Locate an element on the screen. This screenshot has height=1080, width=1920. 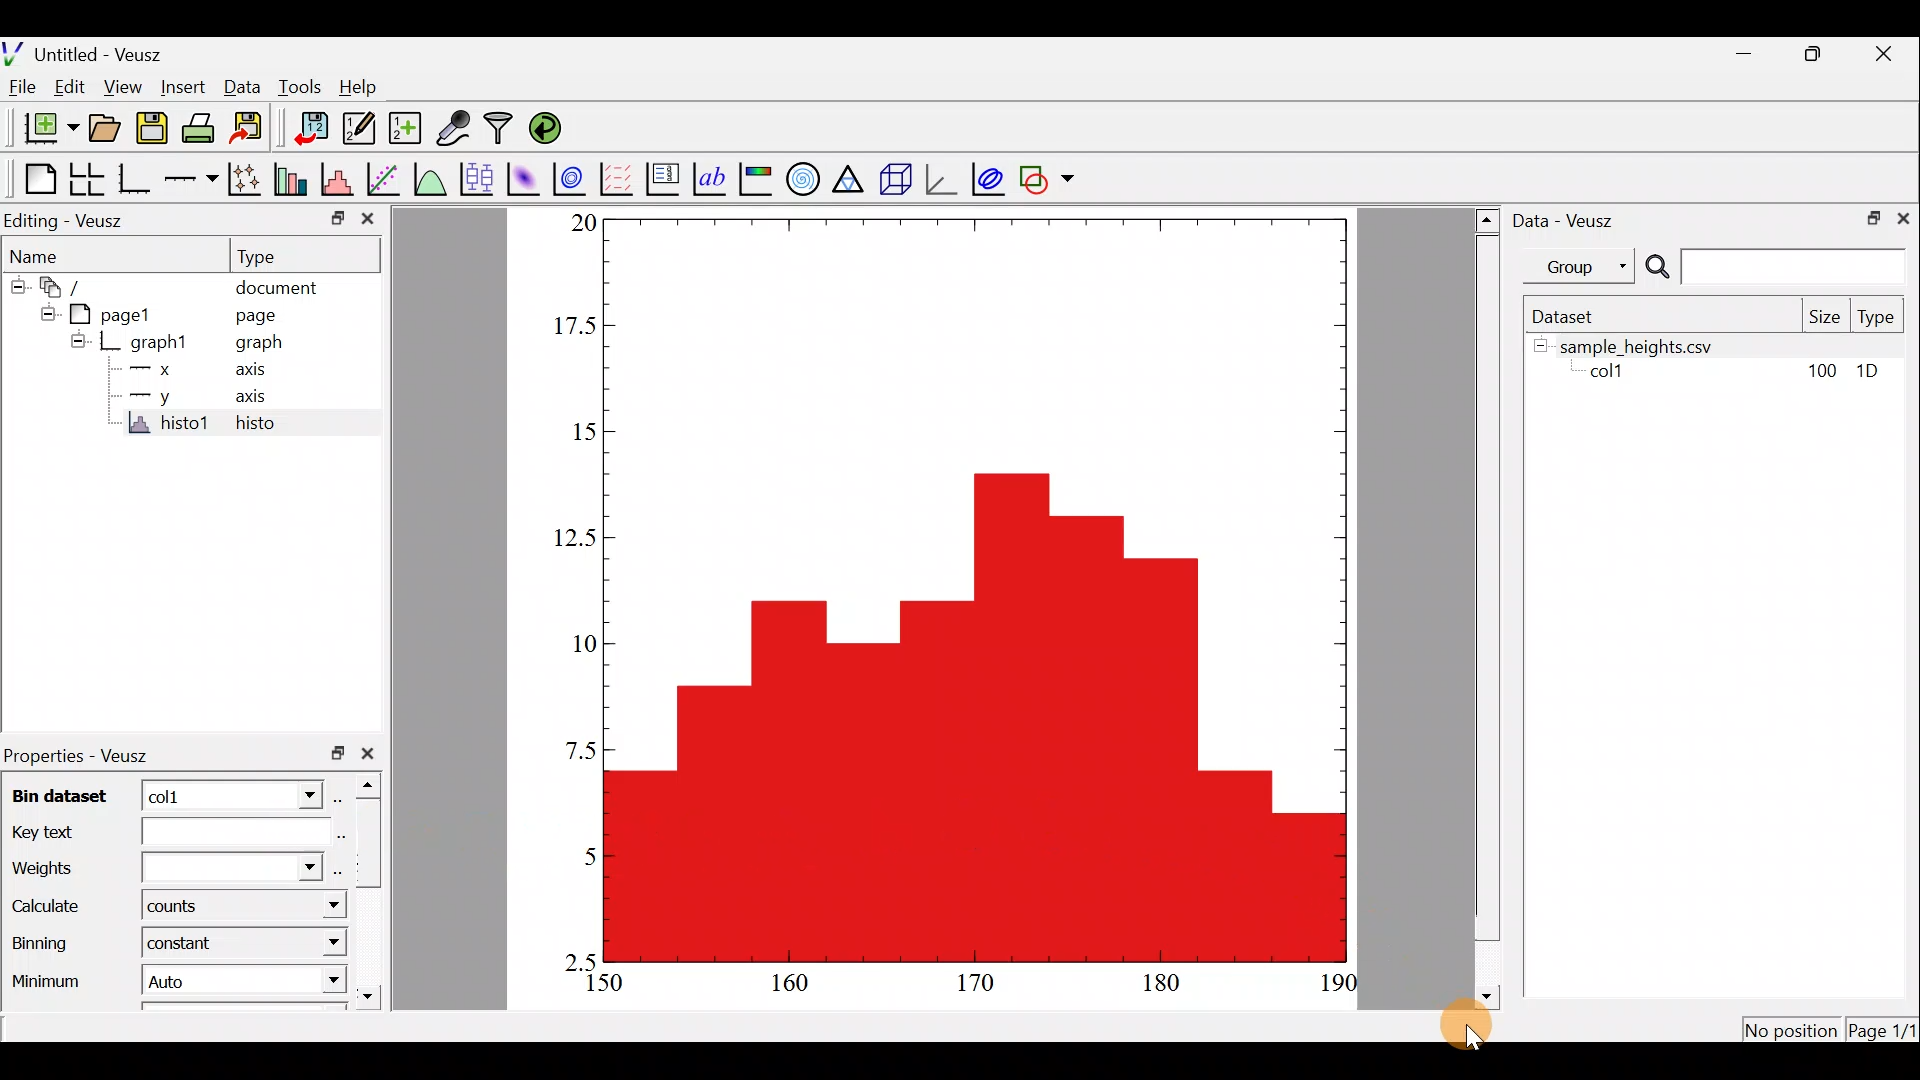
close is located at coordinates (1907, 218).